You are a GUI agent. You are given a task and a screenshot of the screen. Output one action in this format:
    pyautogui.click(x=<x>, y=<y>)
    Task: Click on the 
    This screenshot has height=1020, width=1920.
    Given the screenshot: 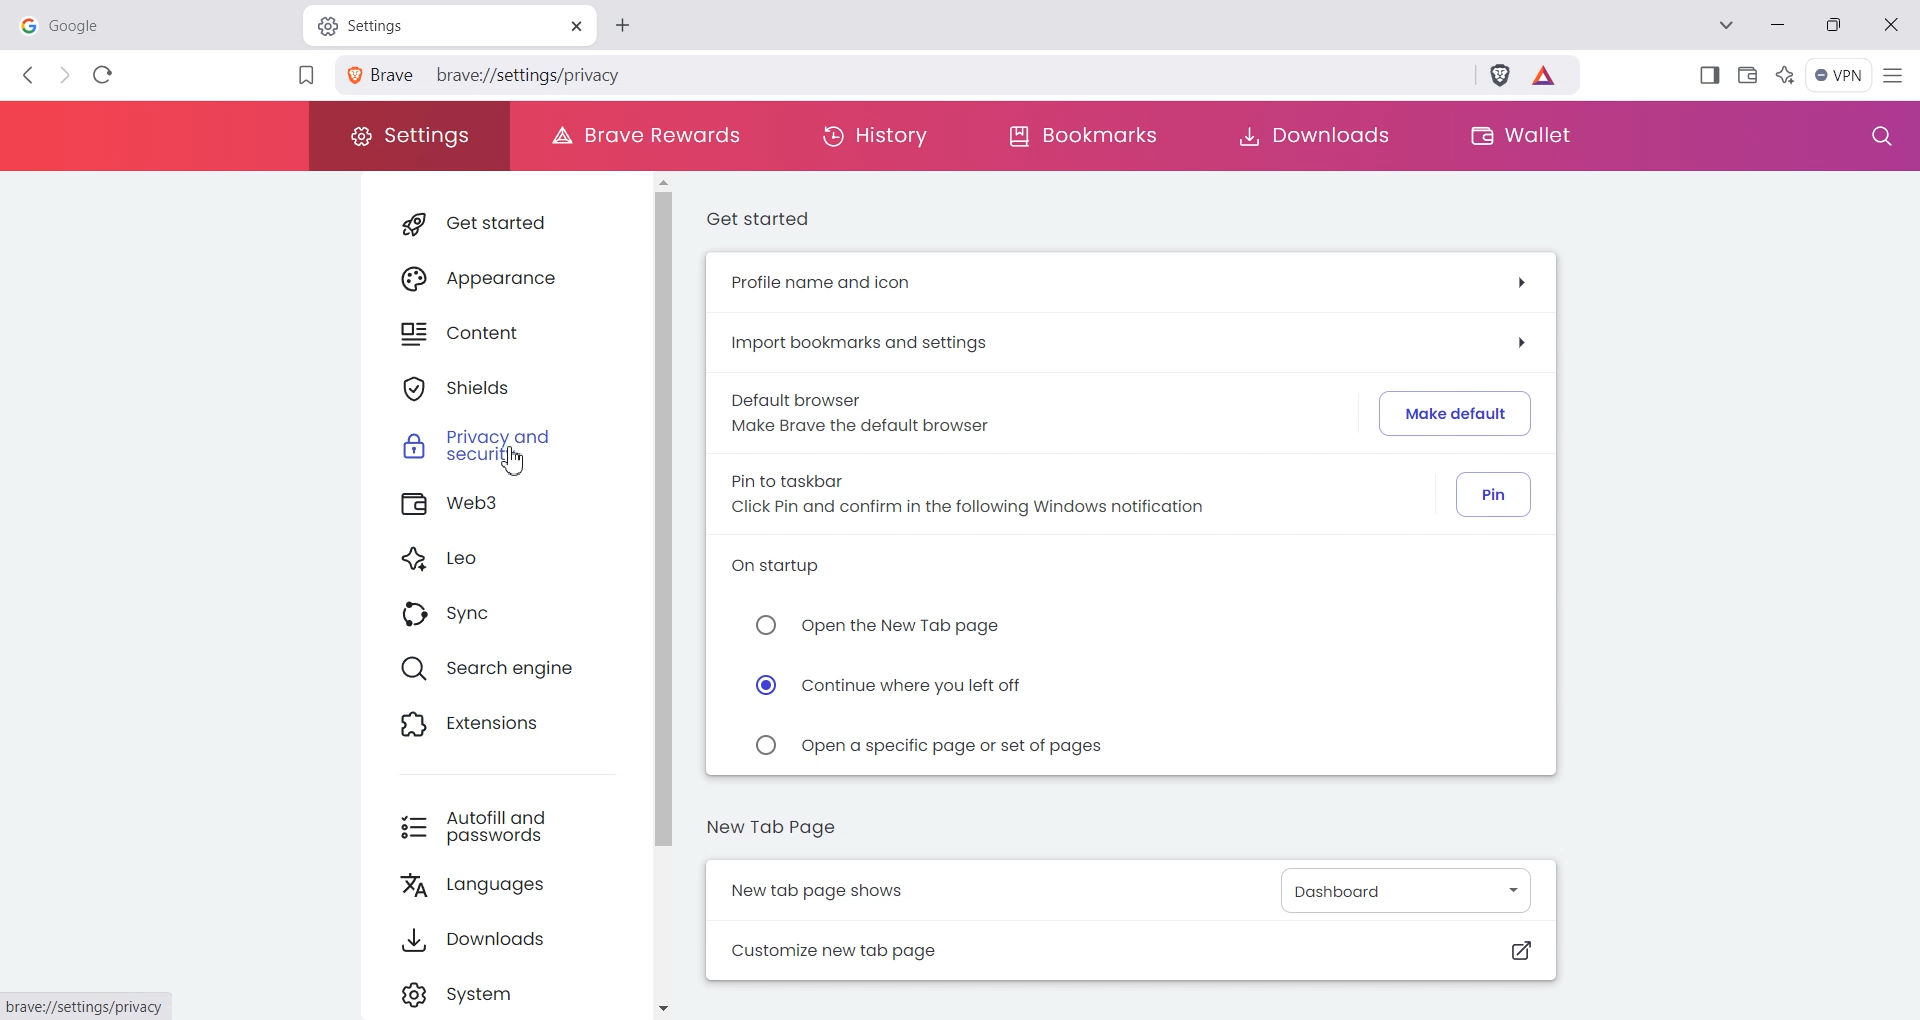 What is the action you would take?
    pyautogui.click(x=1839, y=75)
    